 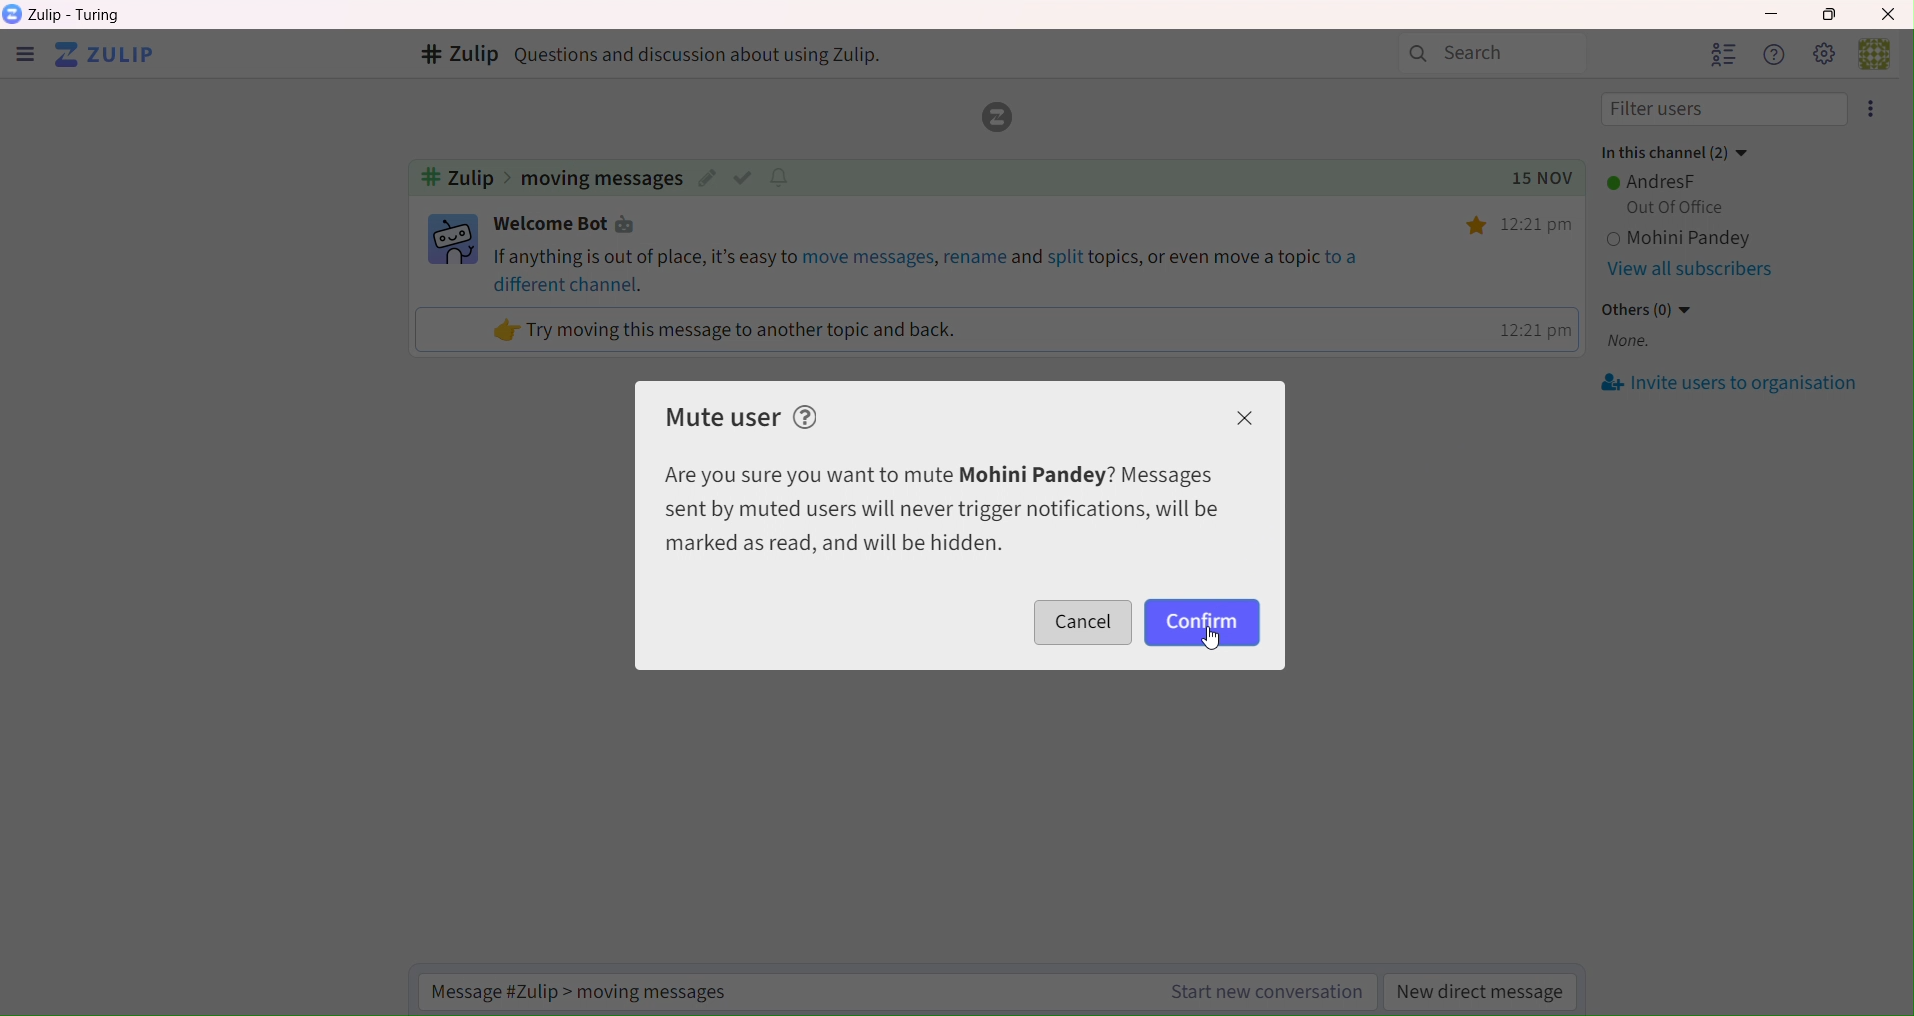 What do you see at coordinates (1211, 643) in the screenshot?
I see `cursor` at bounding box center [1211, 643].